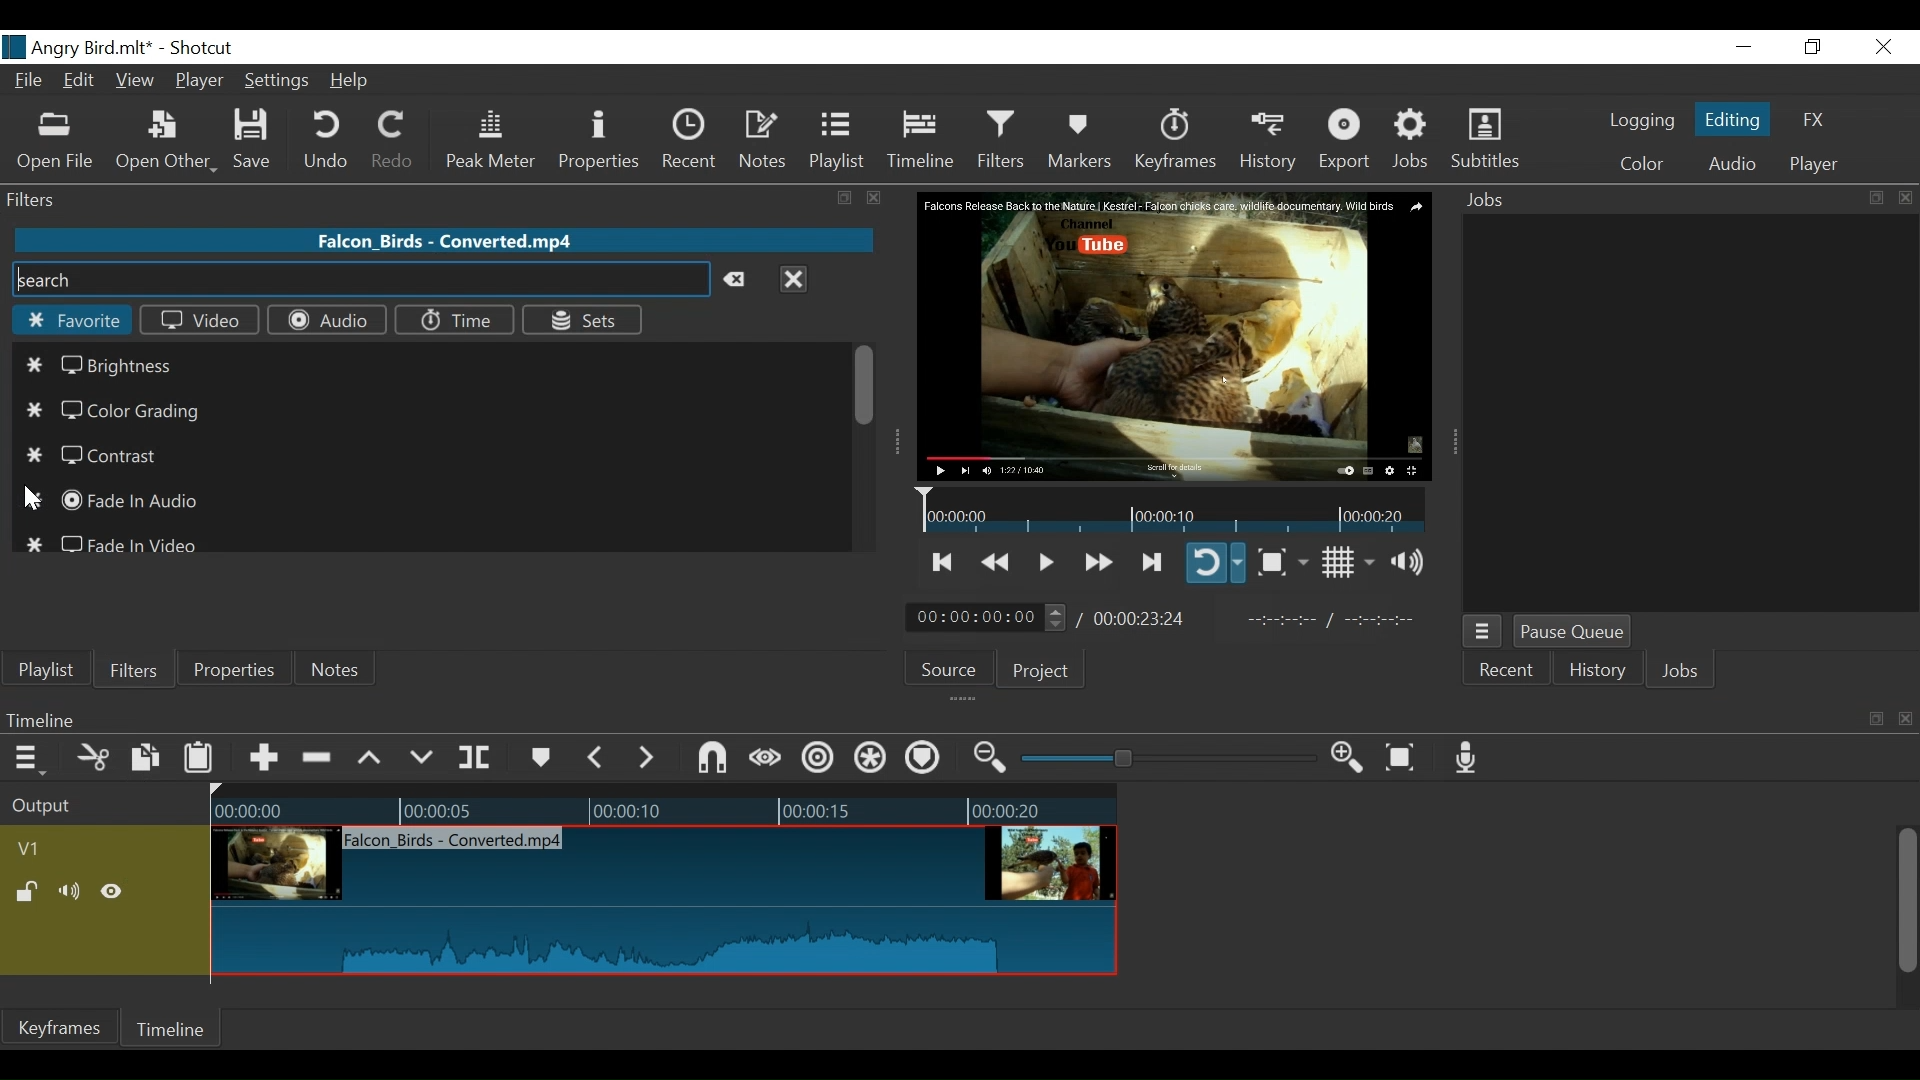  I want to click on Editing, so click(1736, 118).